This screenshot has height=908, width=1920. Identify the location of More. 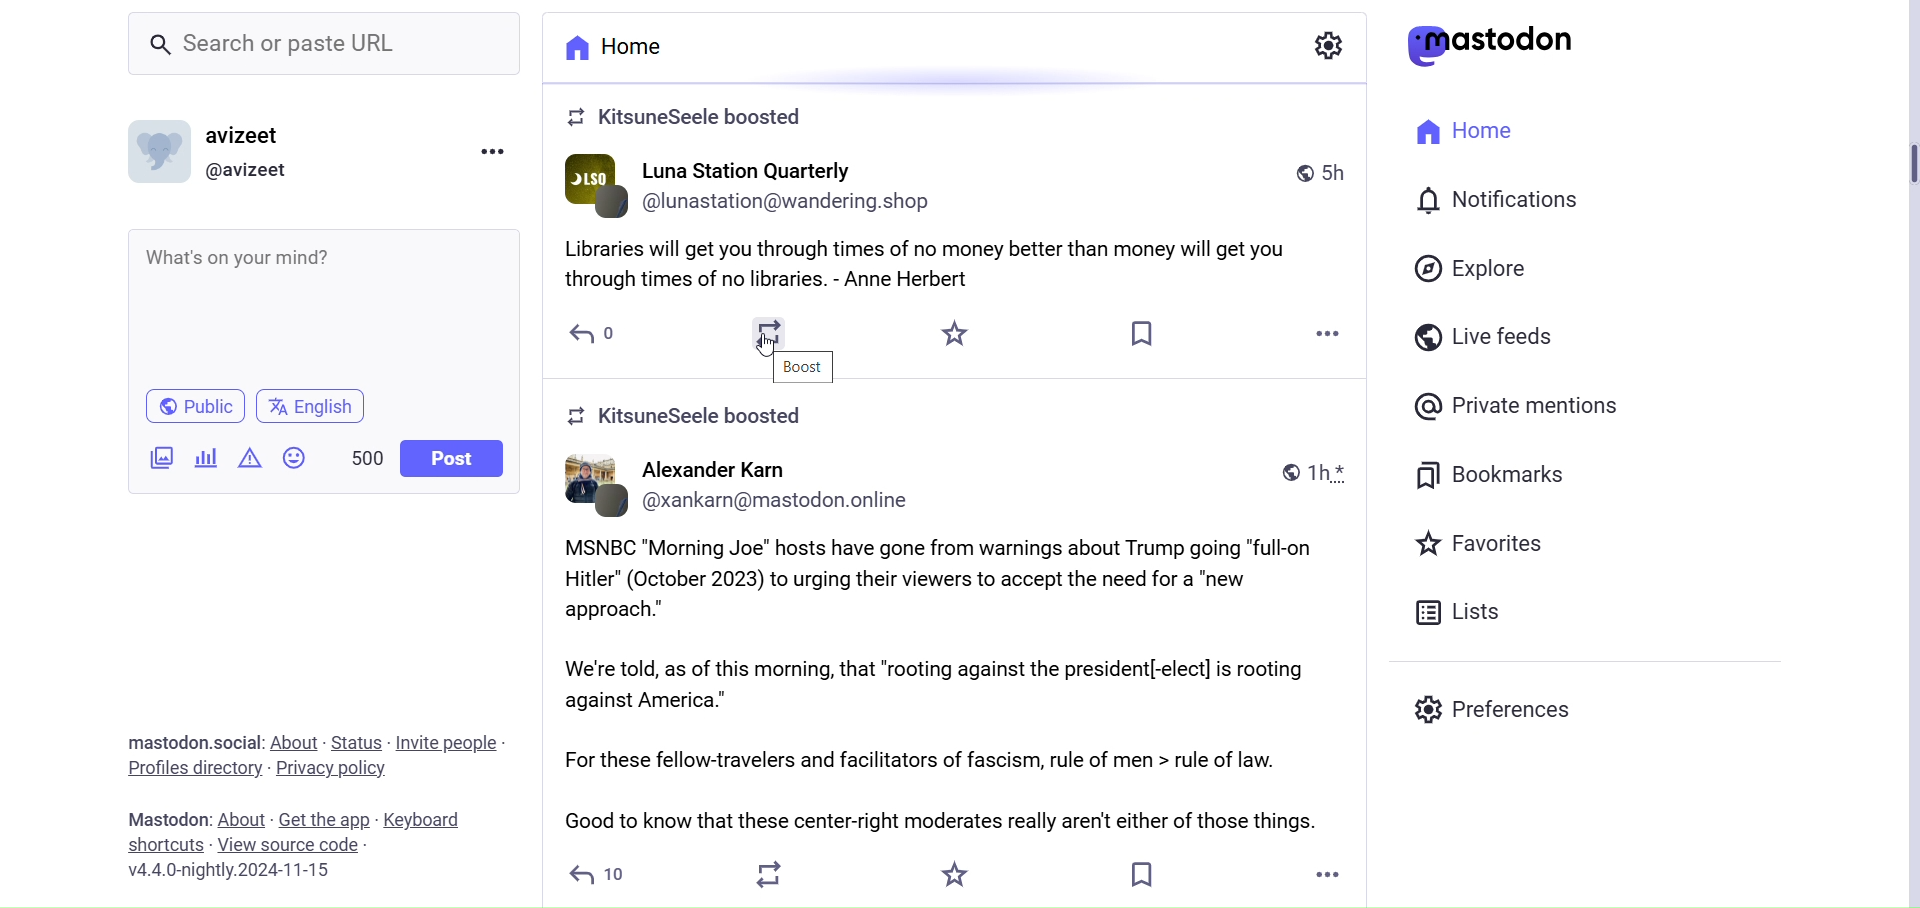
(1326, 876).